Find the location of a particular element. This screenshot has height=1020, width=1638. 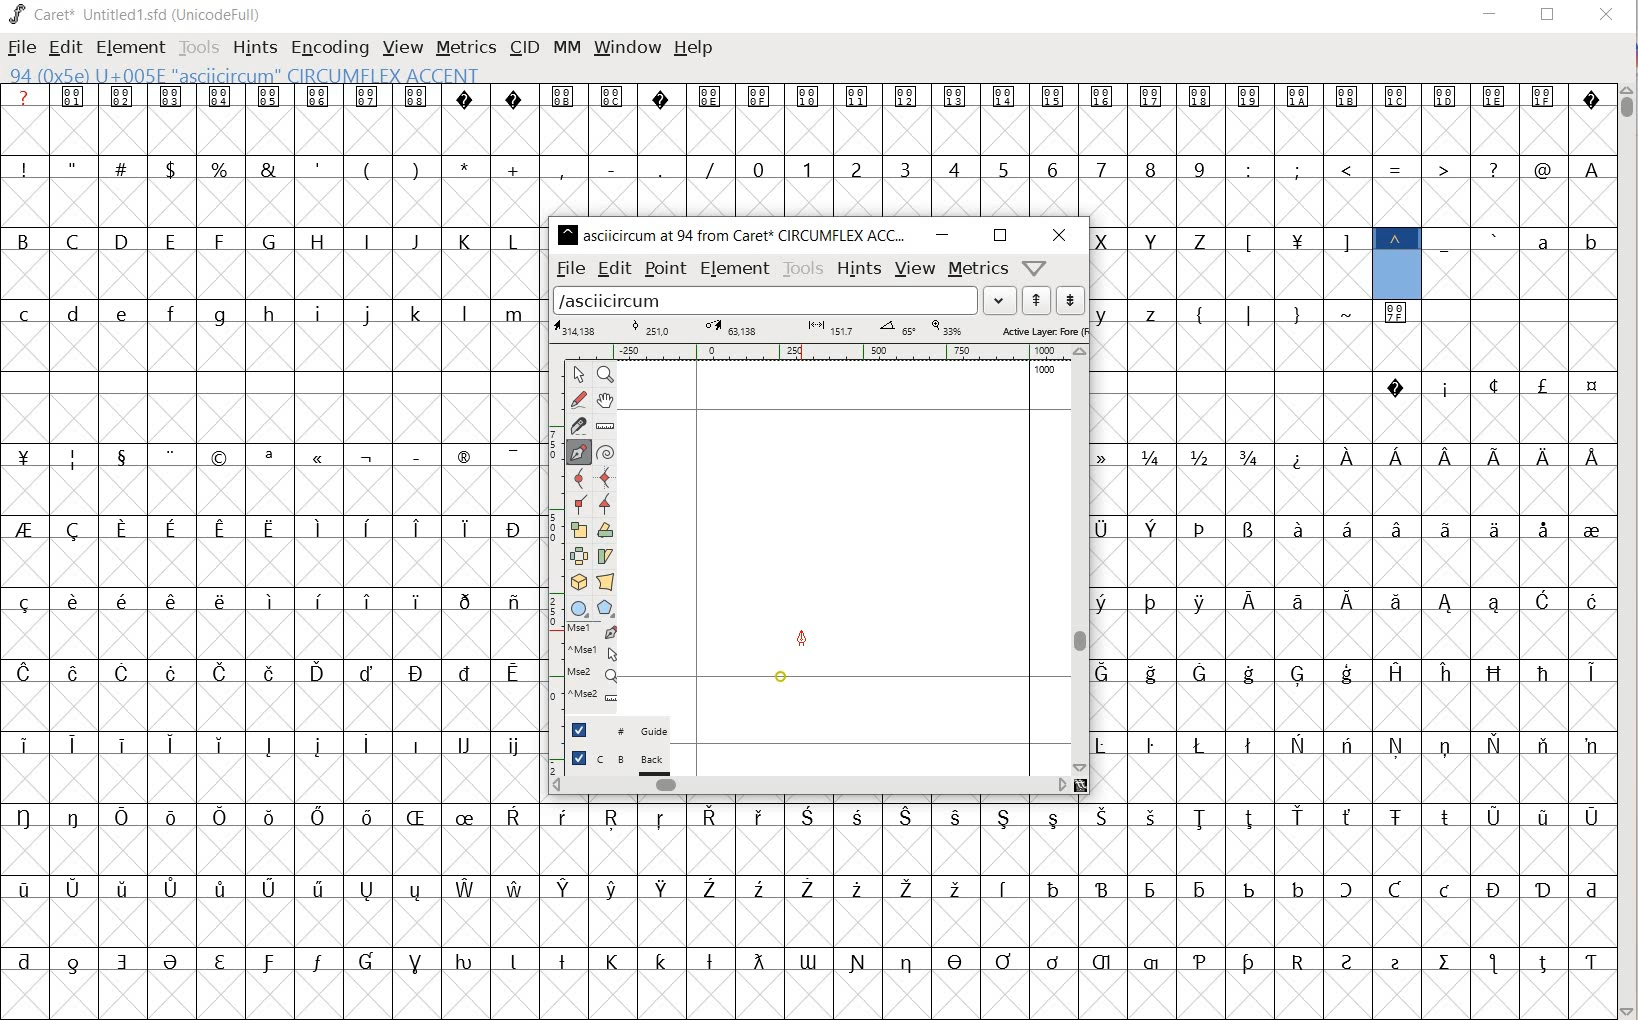

rotate the selection in 3D and project back to plane is located at coordinates (576, 581).